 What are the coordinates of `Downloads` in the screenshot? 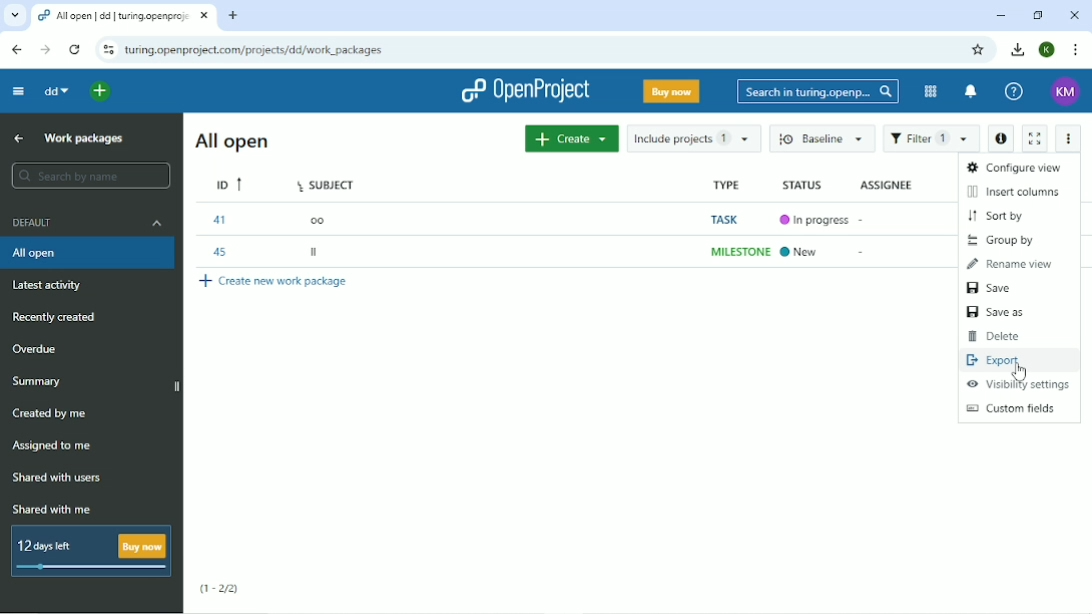 It's located at (1018, 49).